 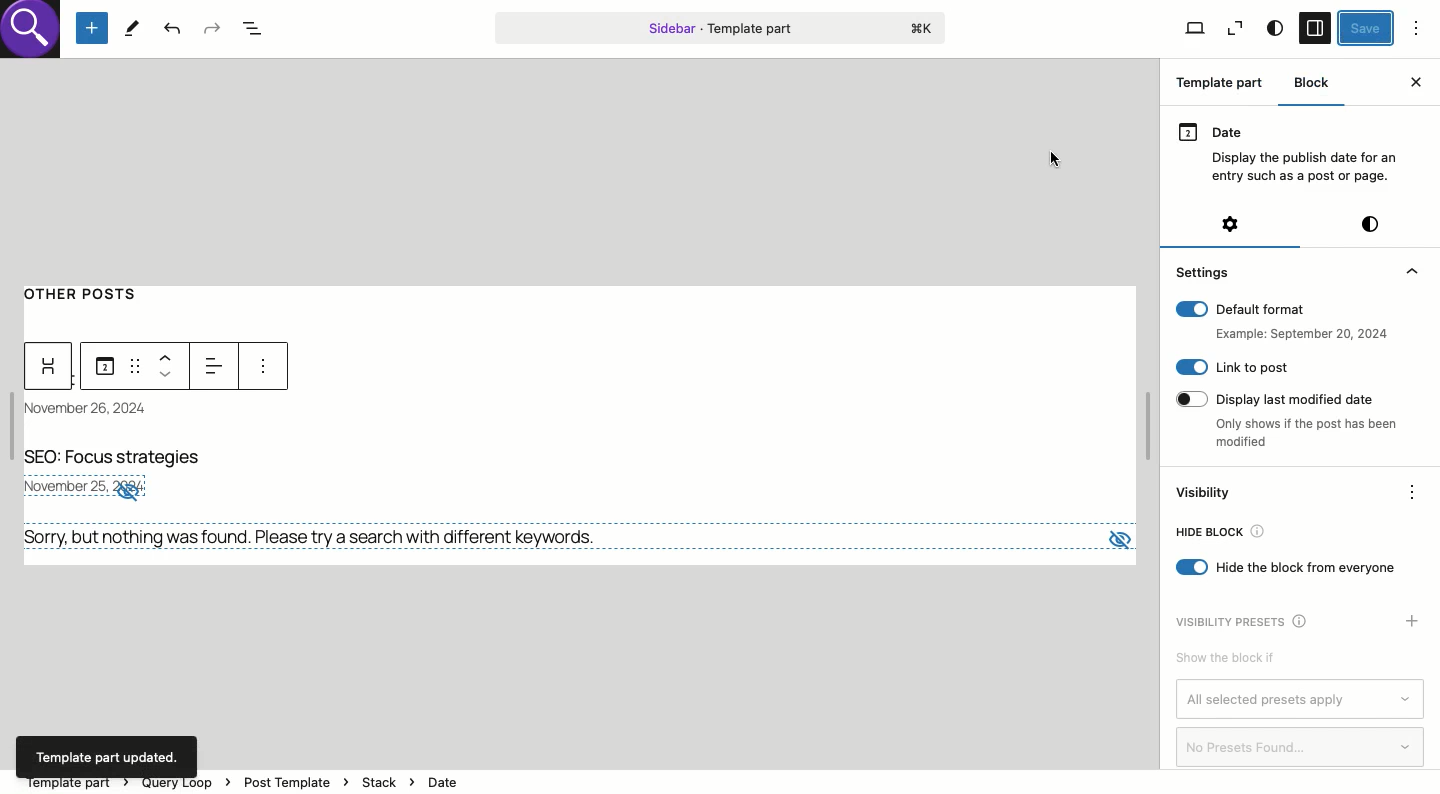 What do you see at coordinates (173, 30) in the screenshot?
I see `Undo` at bounding box center [173, 30].